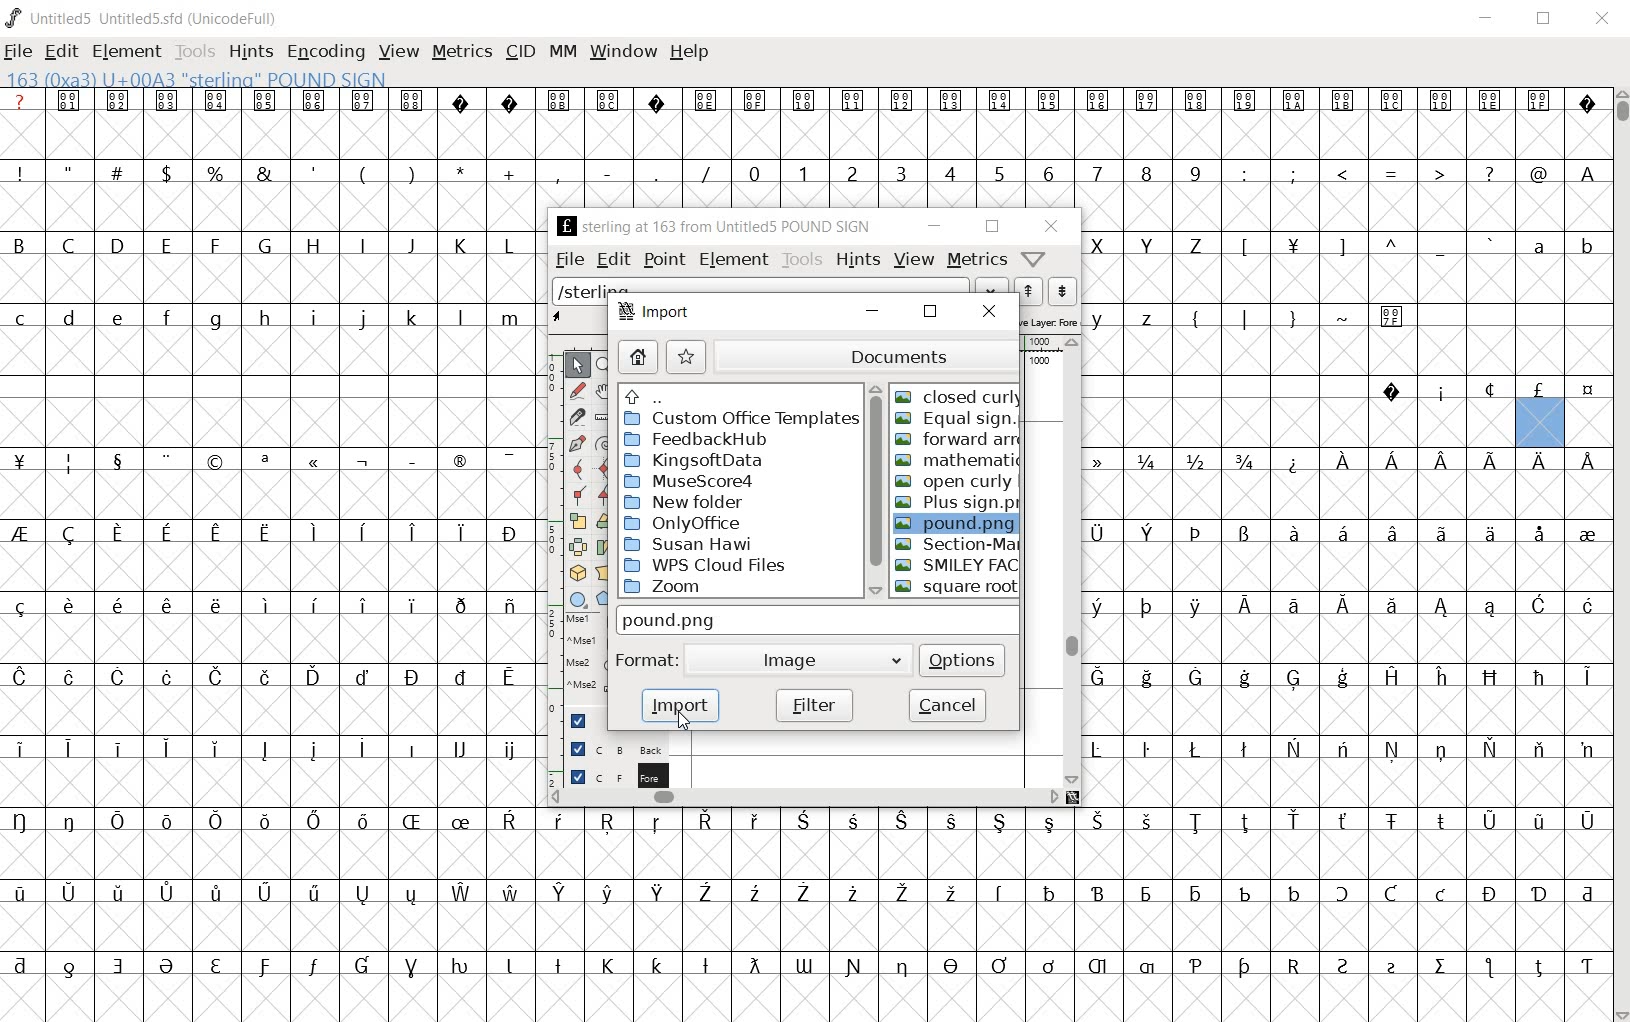 This screenshot has height=1022, width=1630. What do you see at coordinates (411, 822) in the screenshot?
I see `Symbol` at bounding box center [411, 822].